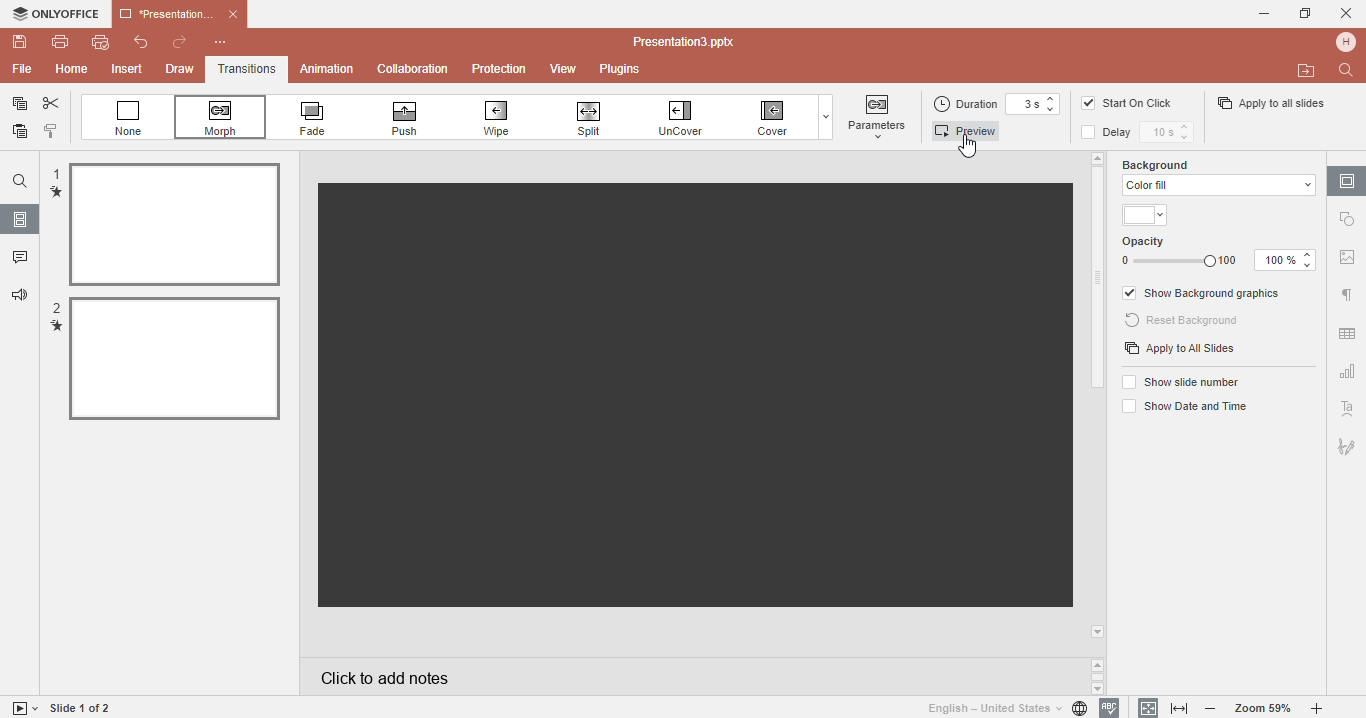 This screenshot has width=1366, height=718. I want to click on Fade, so click(325, 118).